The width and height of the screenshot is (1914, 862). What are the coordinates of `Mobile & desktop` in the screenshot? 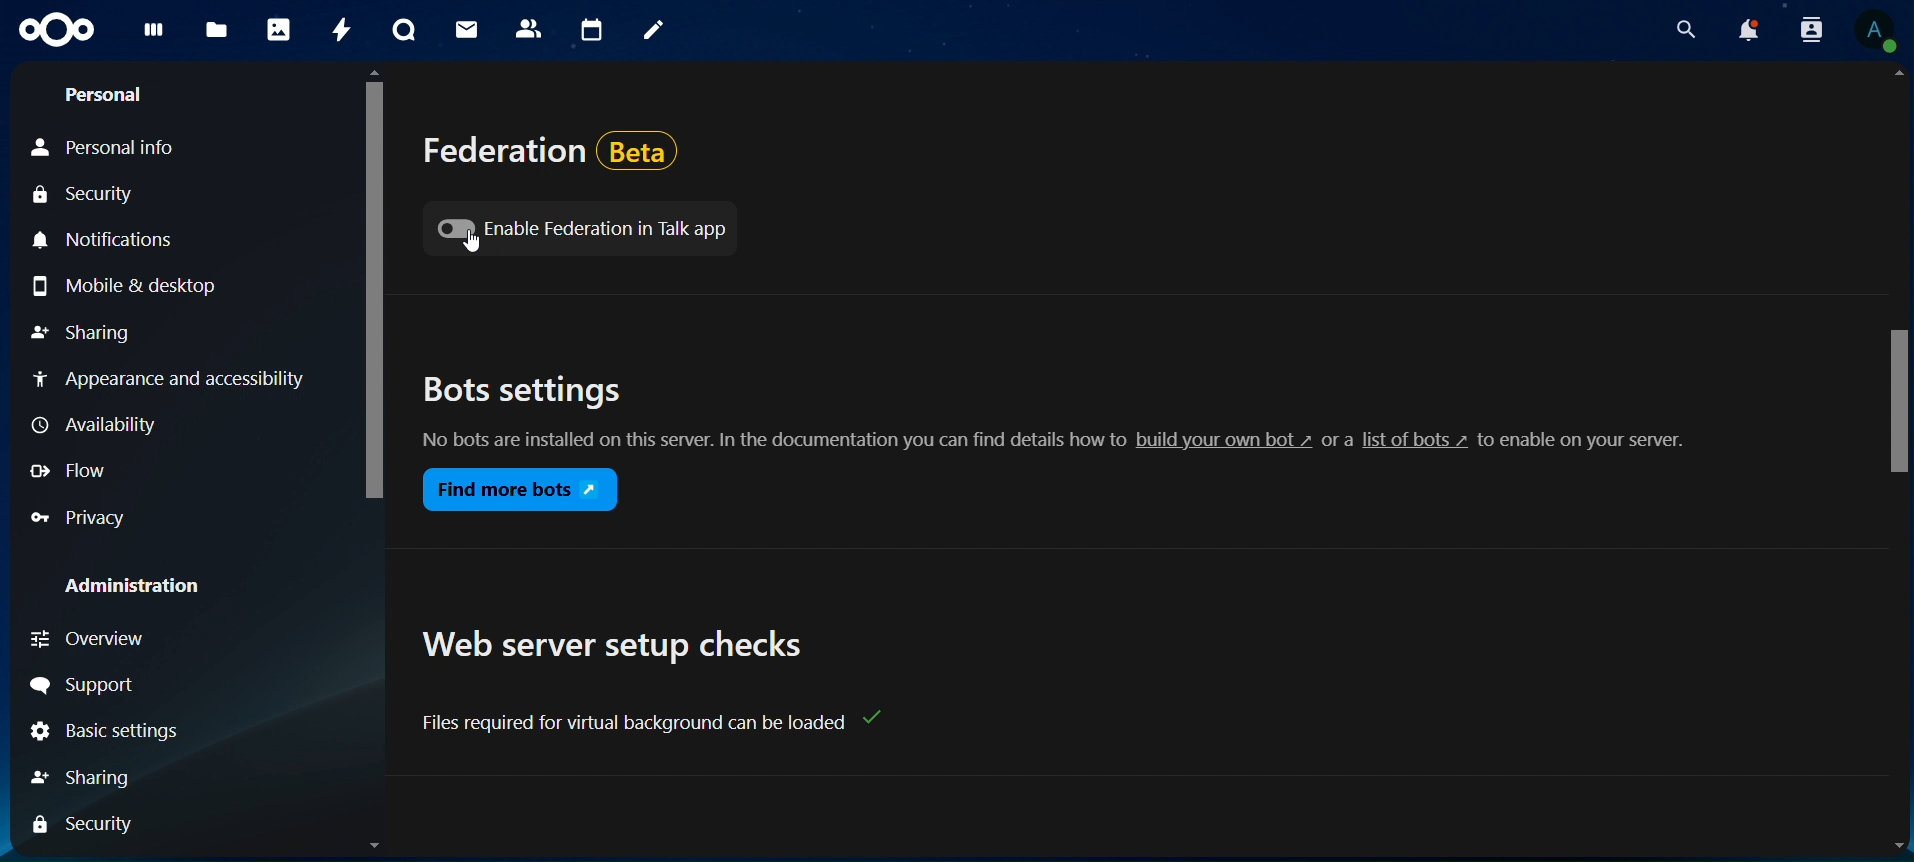 It's located at (140, 289).